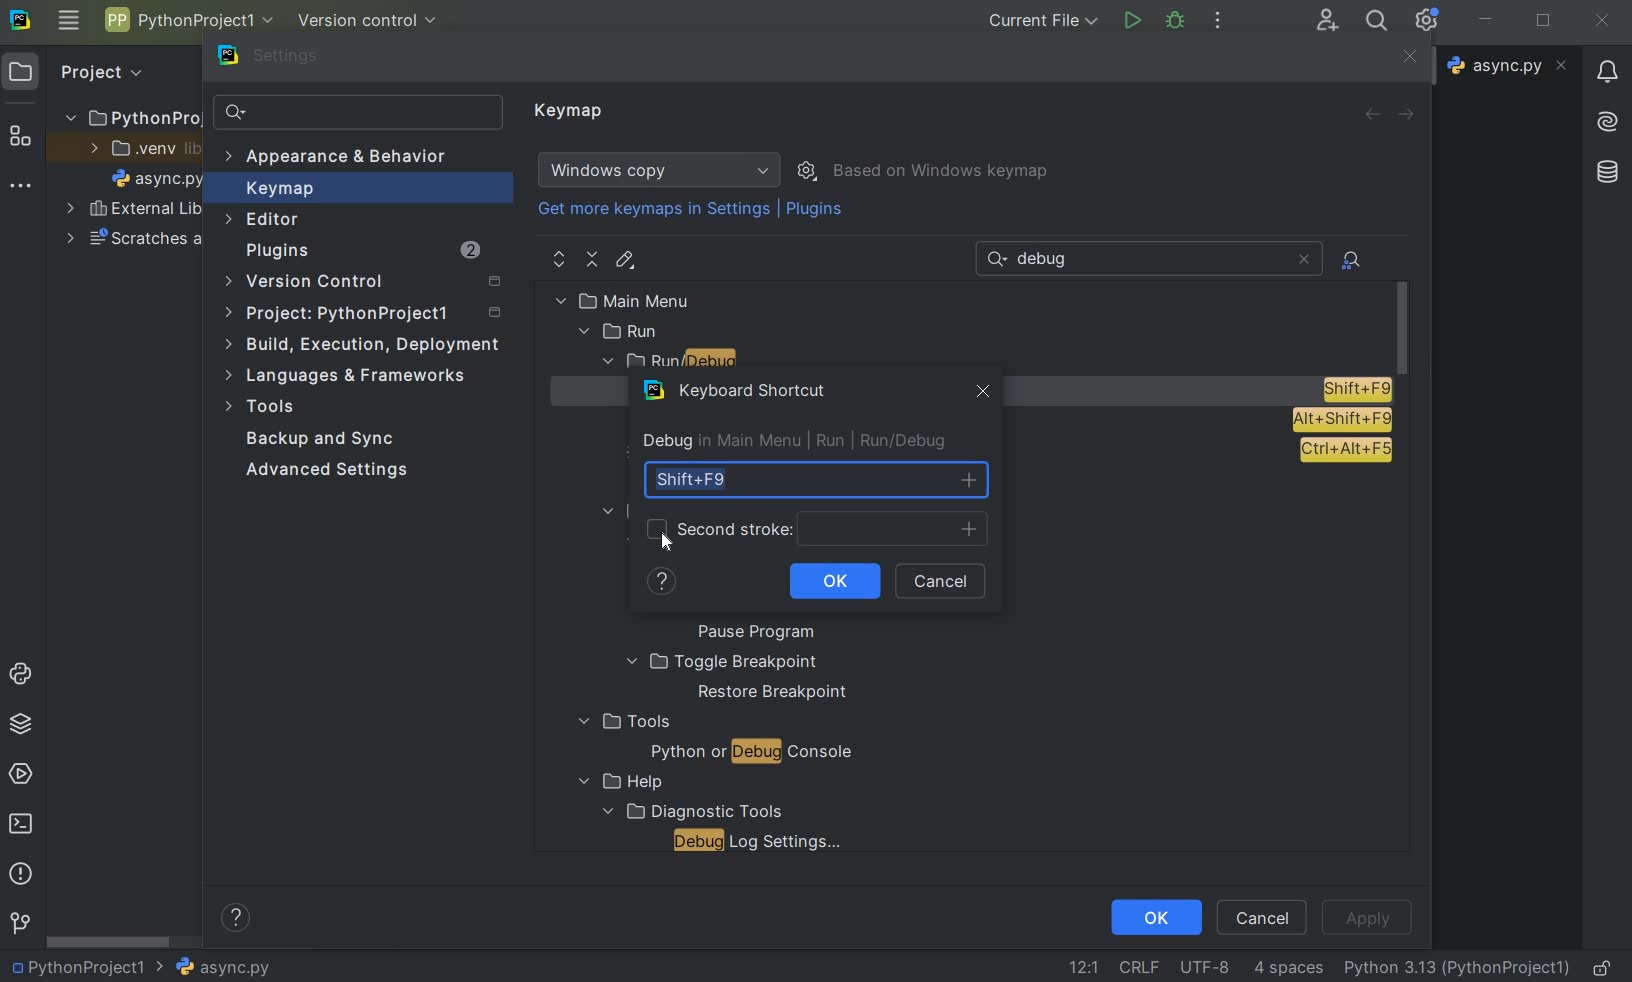 This screenshot has width=1632, height=982. Describe the element at coordinates (361, 253) in the screenshot. I see `plugins` at that location.